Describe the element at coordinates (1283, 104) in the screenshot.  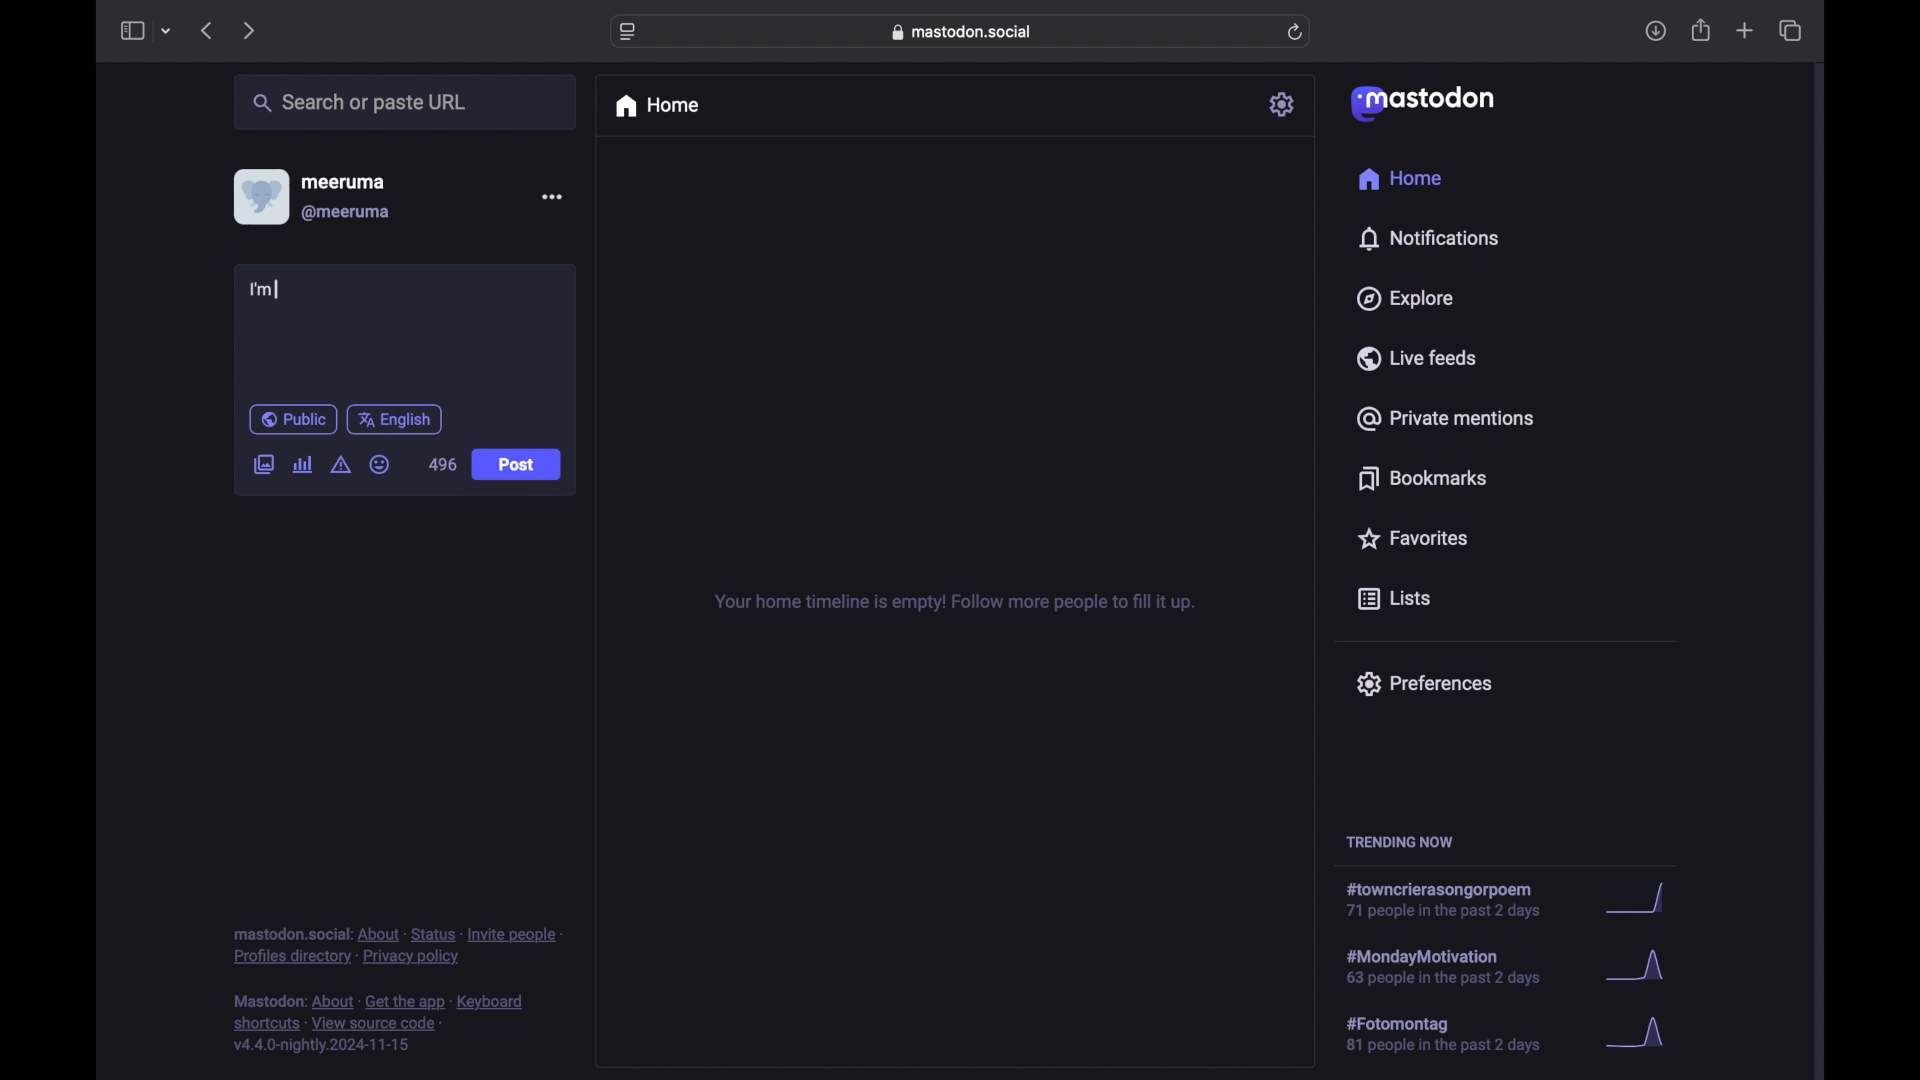
I see `settings` at that location.